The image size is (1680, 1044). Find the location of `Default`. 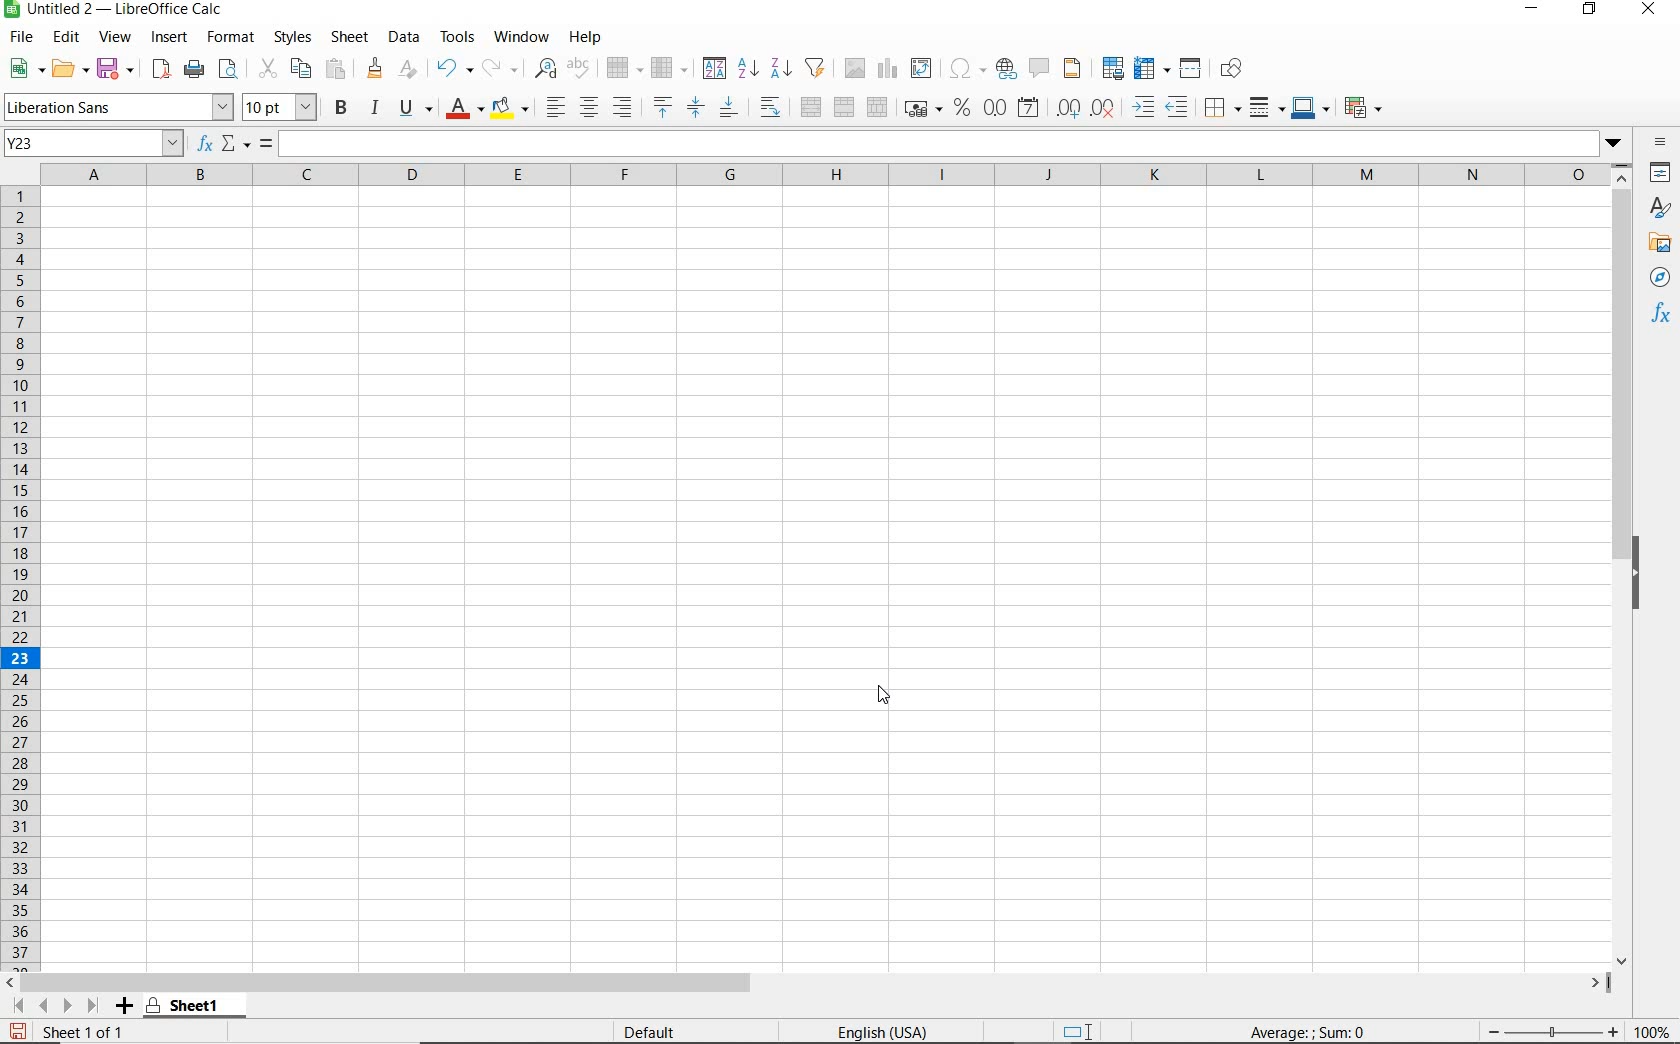

Default is located at coordinates (661, 1028).